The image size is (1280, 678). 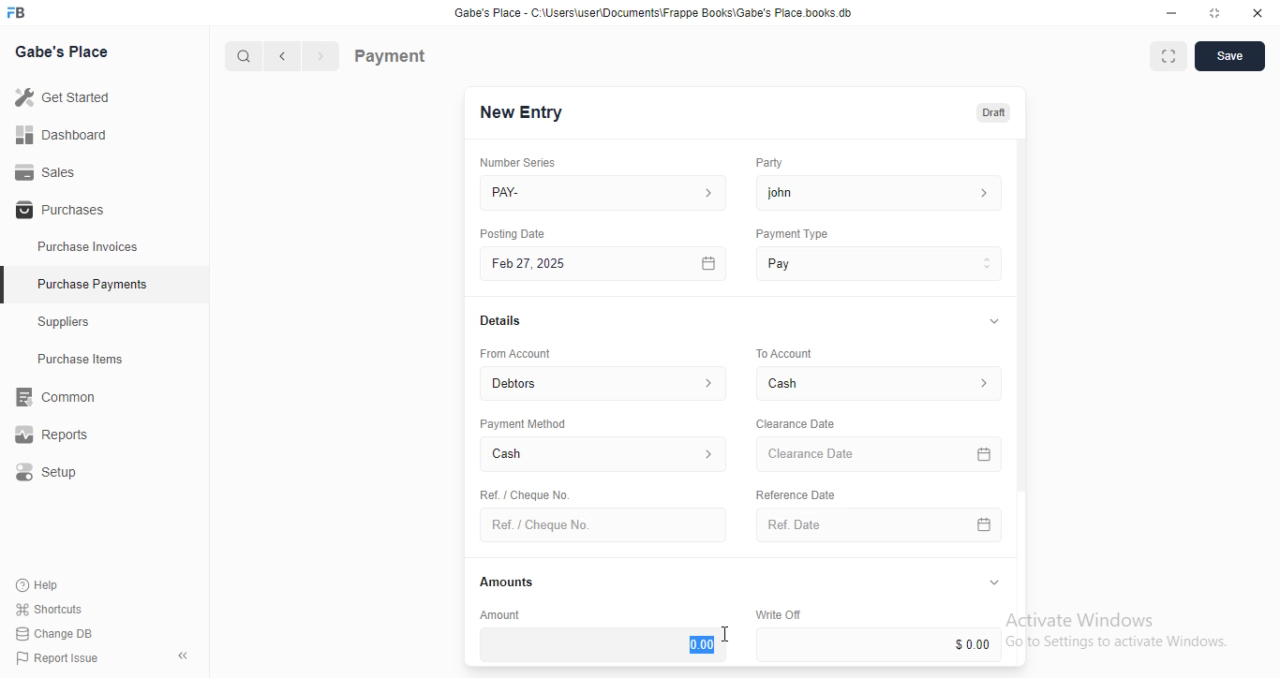 What do you see at coordinates (722, 634) in the screenshot?
I see `cursor` at bounding box center [722, 634].